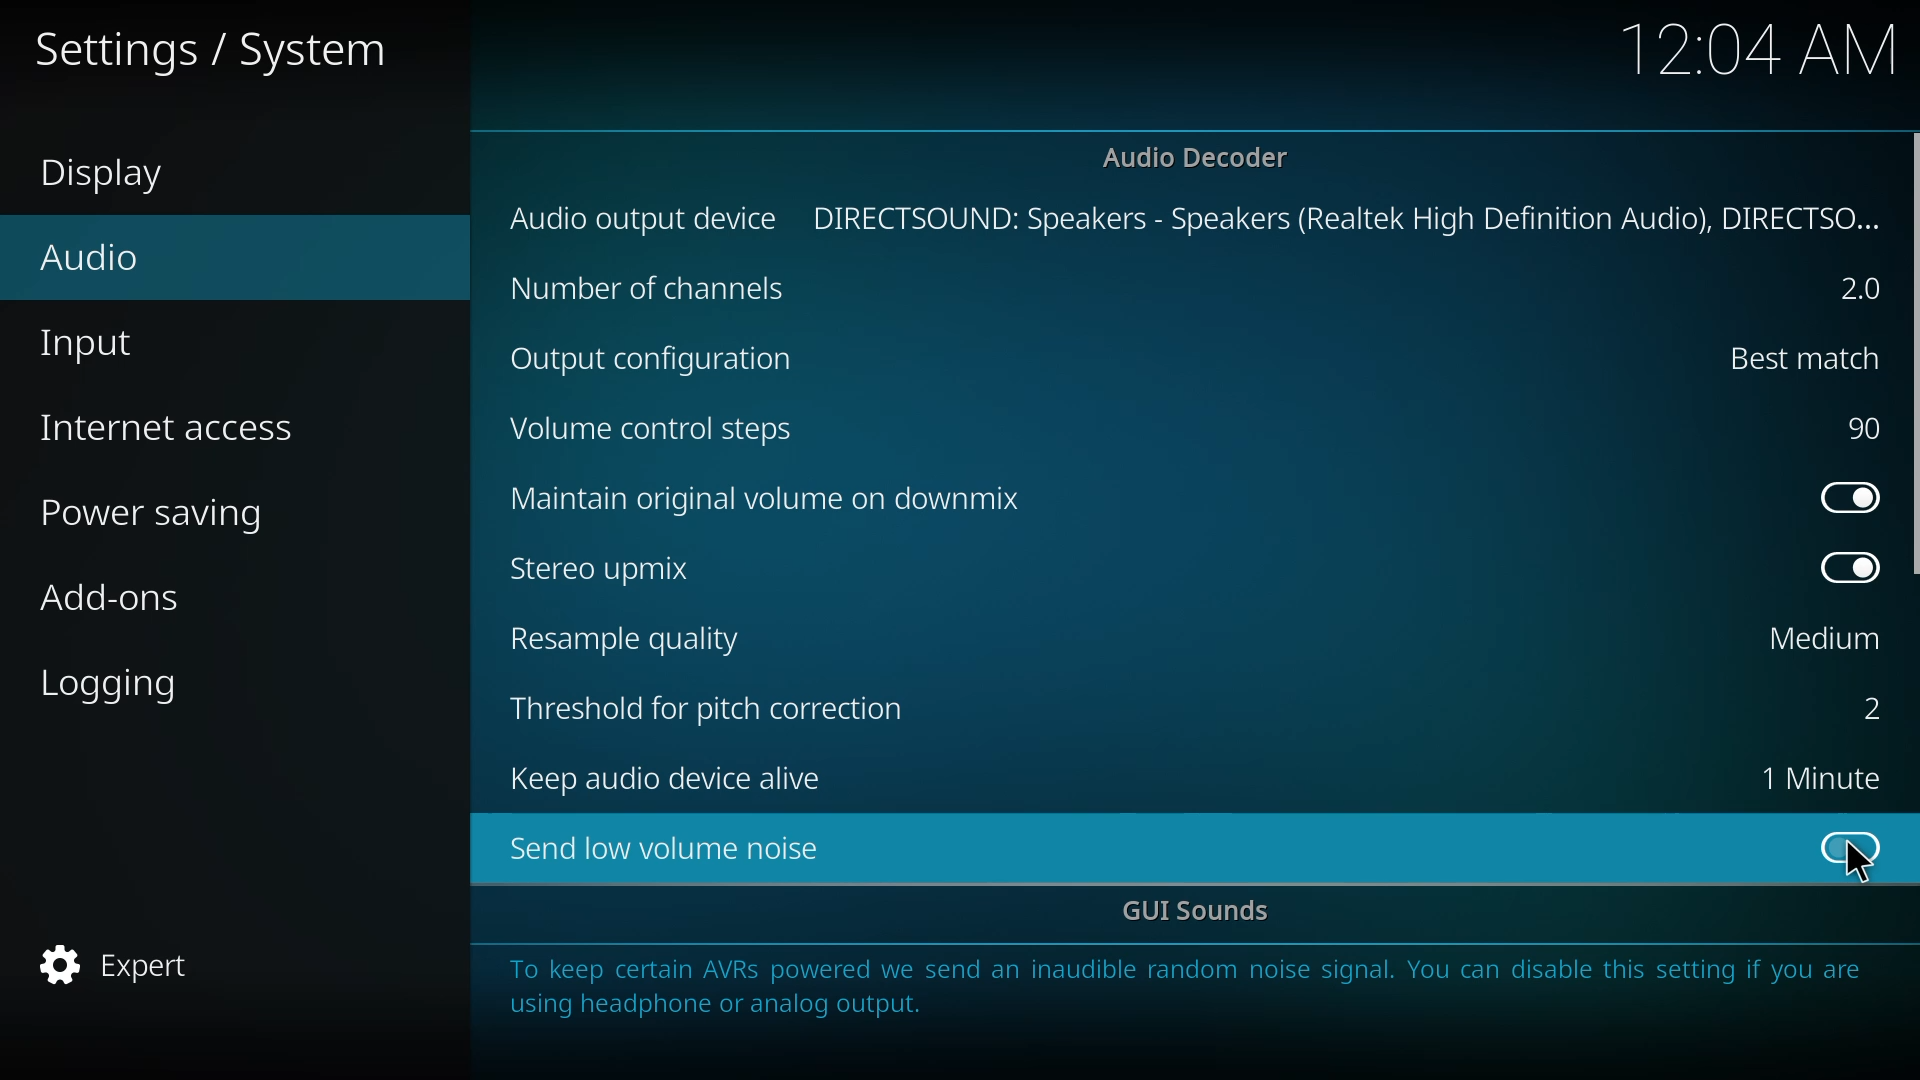  I want to click on audio output device, so click(645, 218).